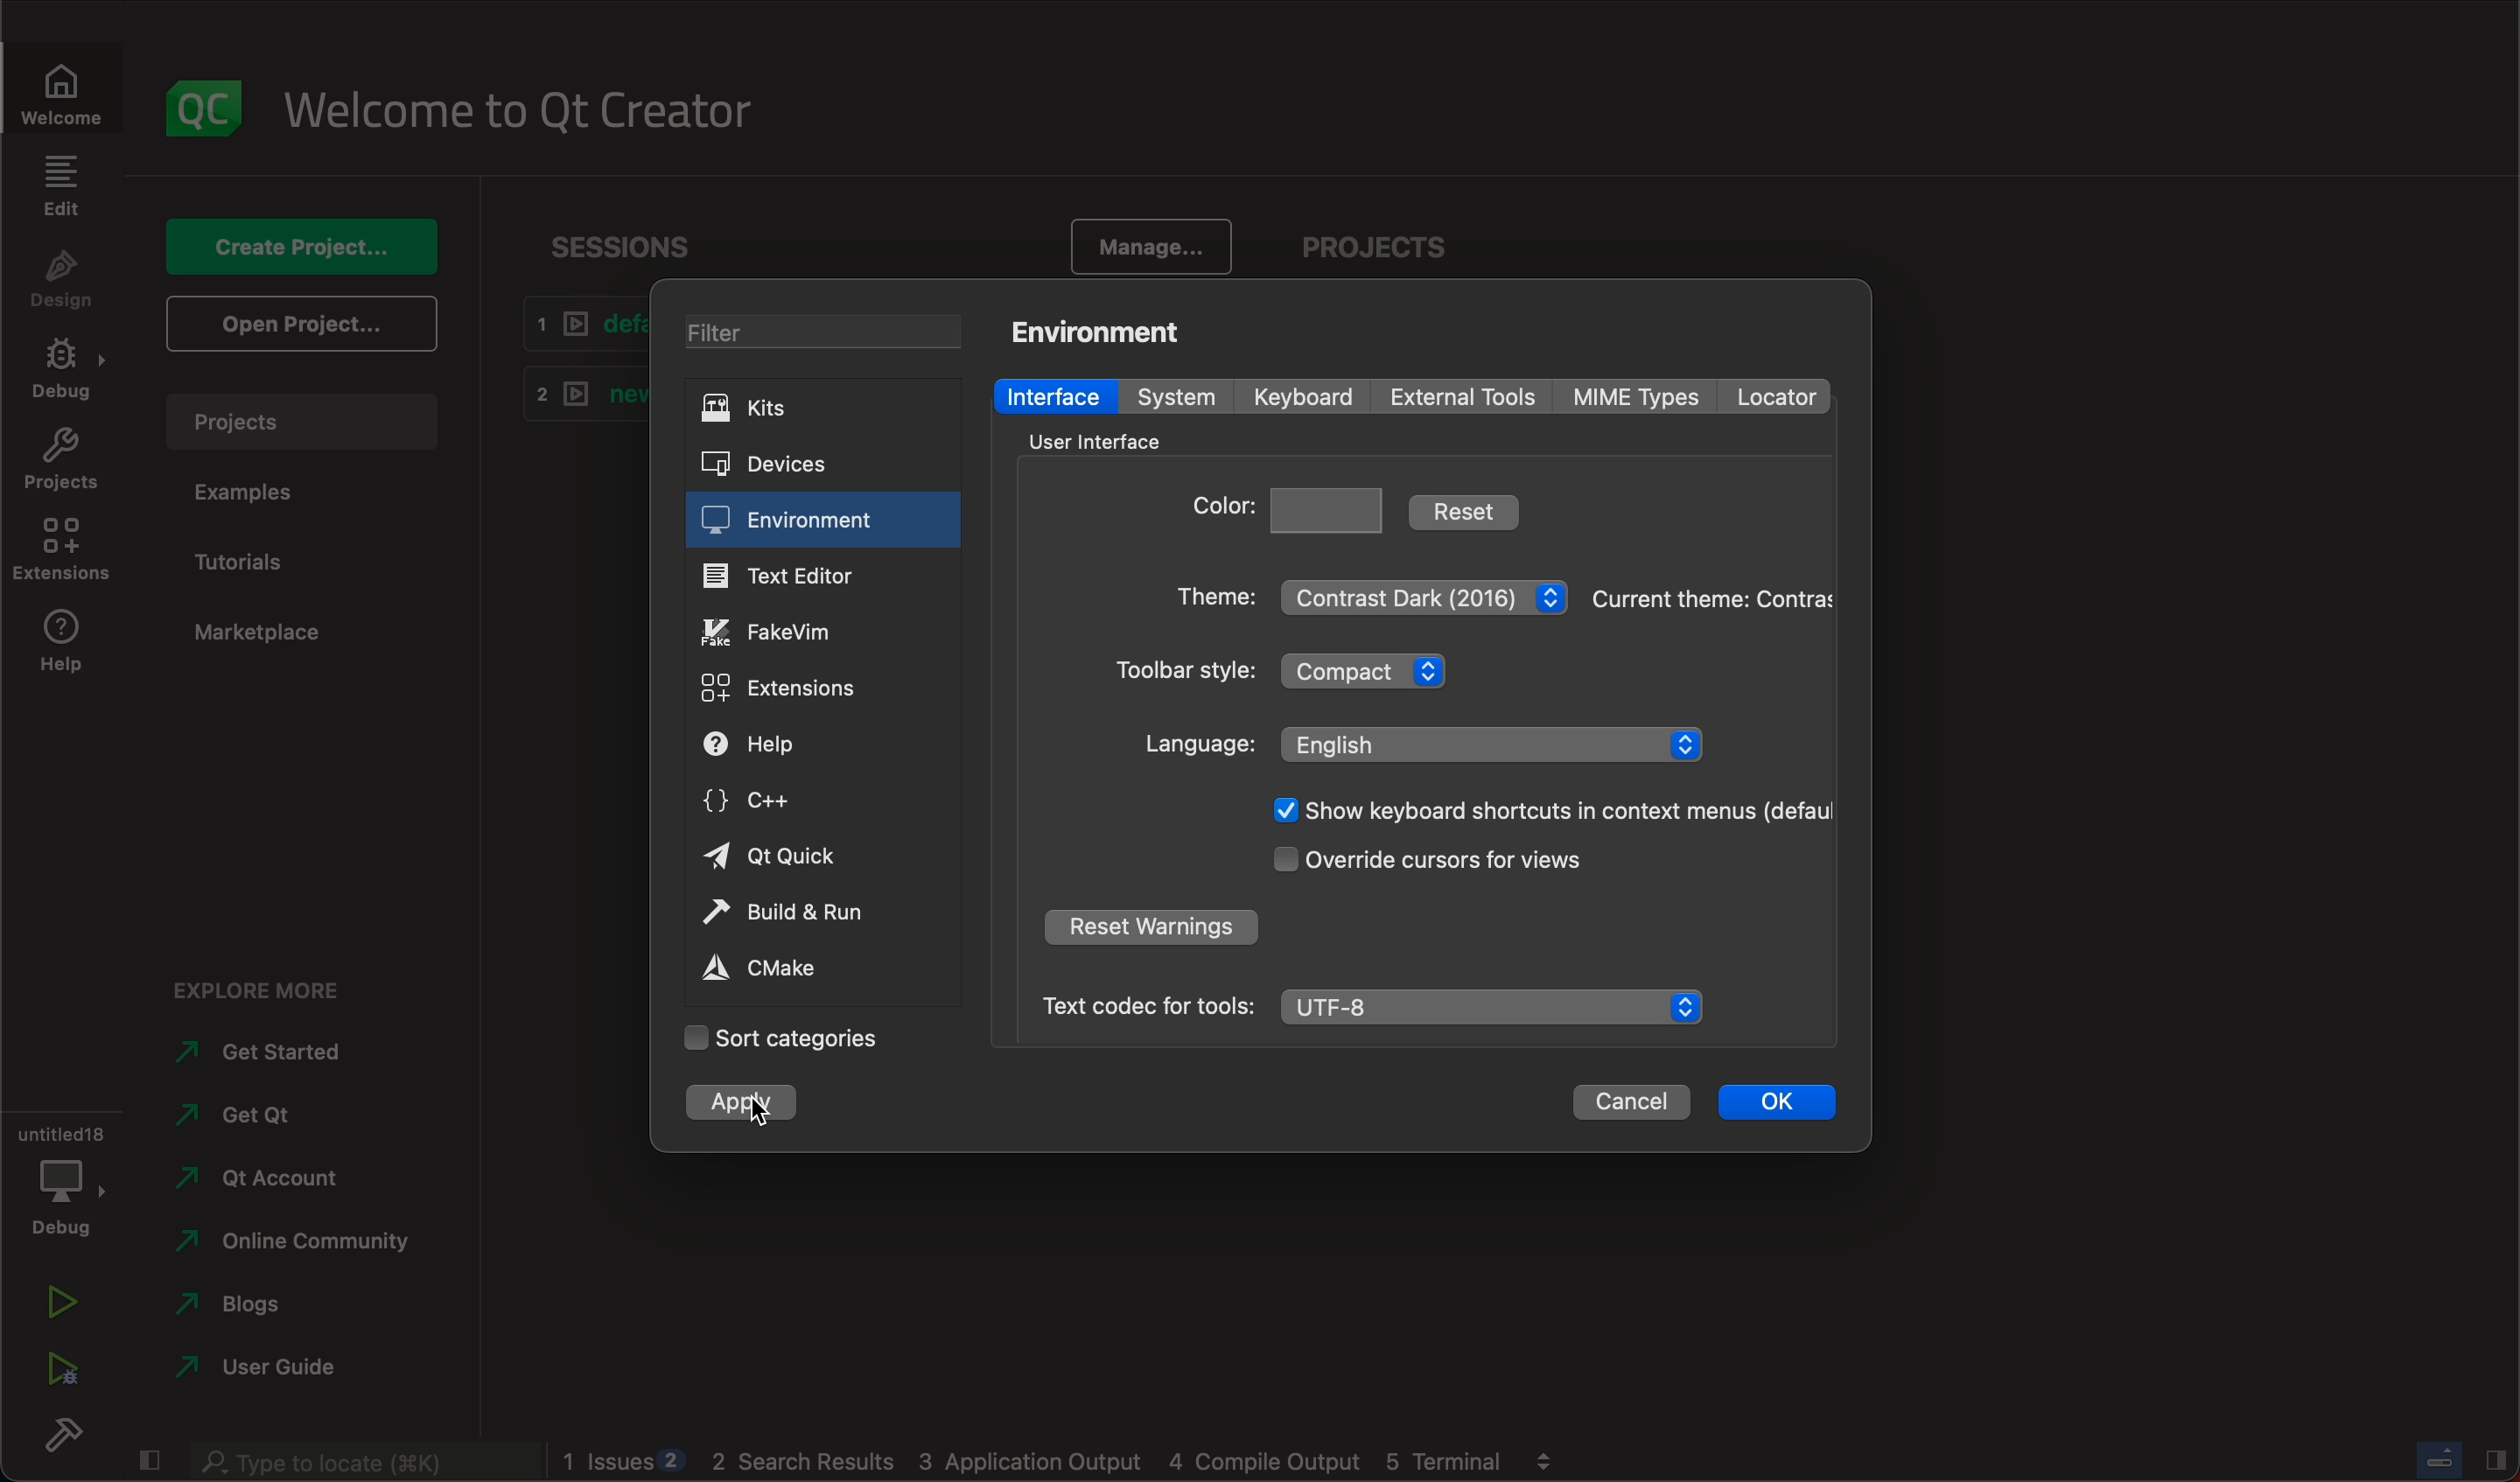 The width and height of the screenshot is (2520, 1482). What do you see at coordinates (1106, 440) in the screenshot?
I see `user interface` at bounding box center [1106, 440].